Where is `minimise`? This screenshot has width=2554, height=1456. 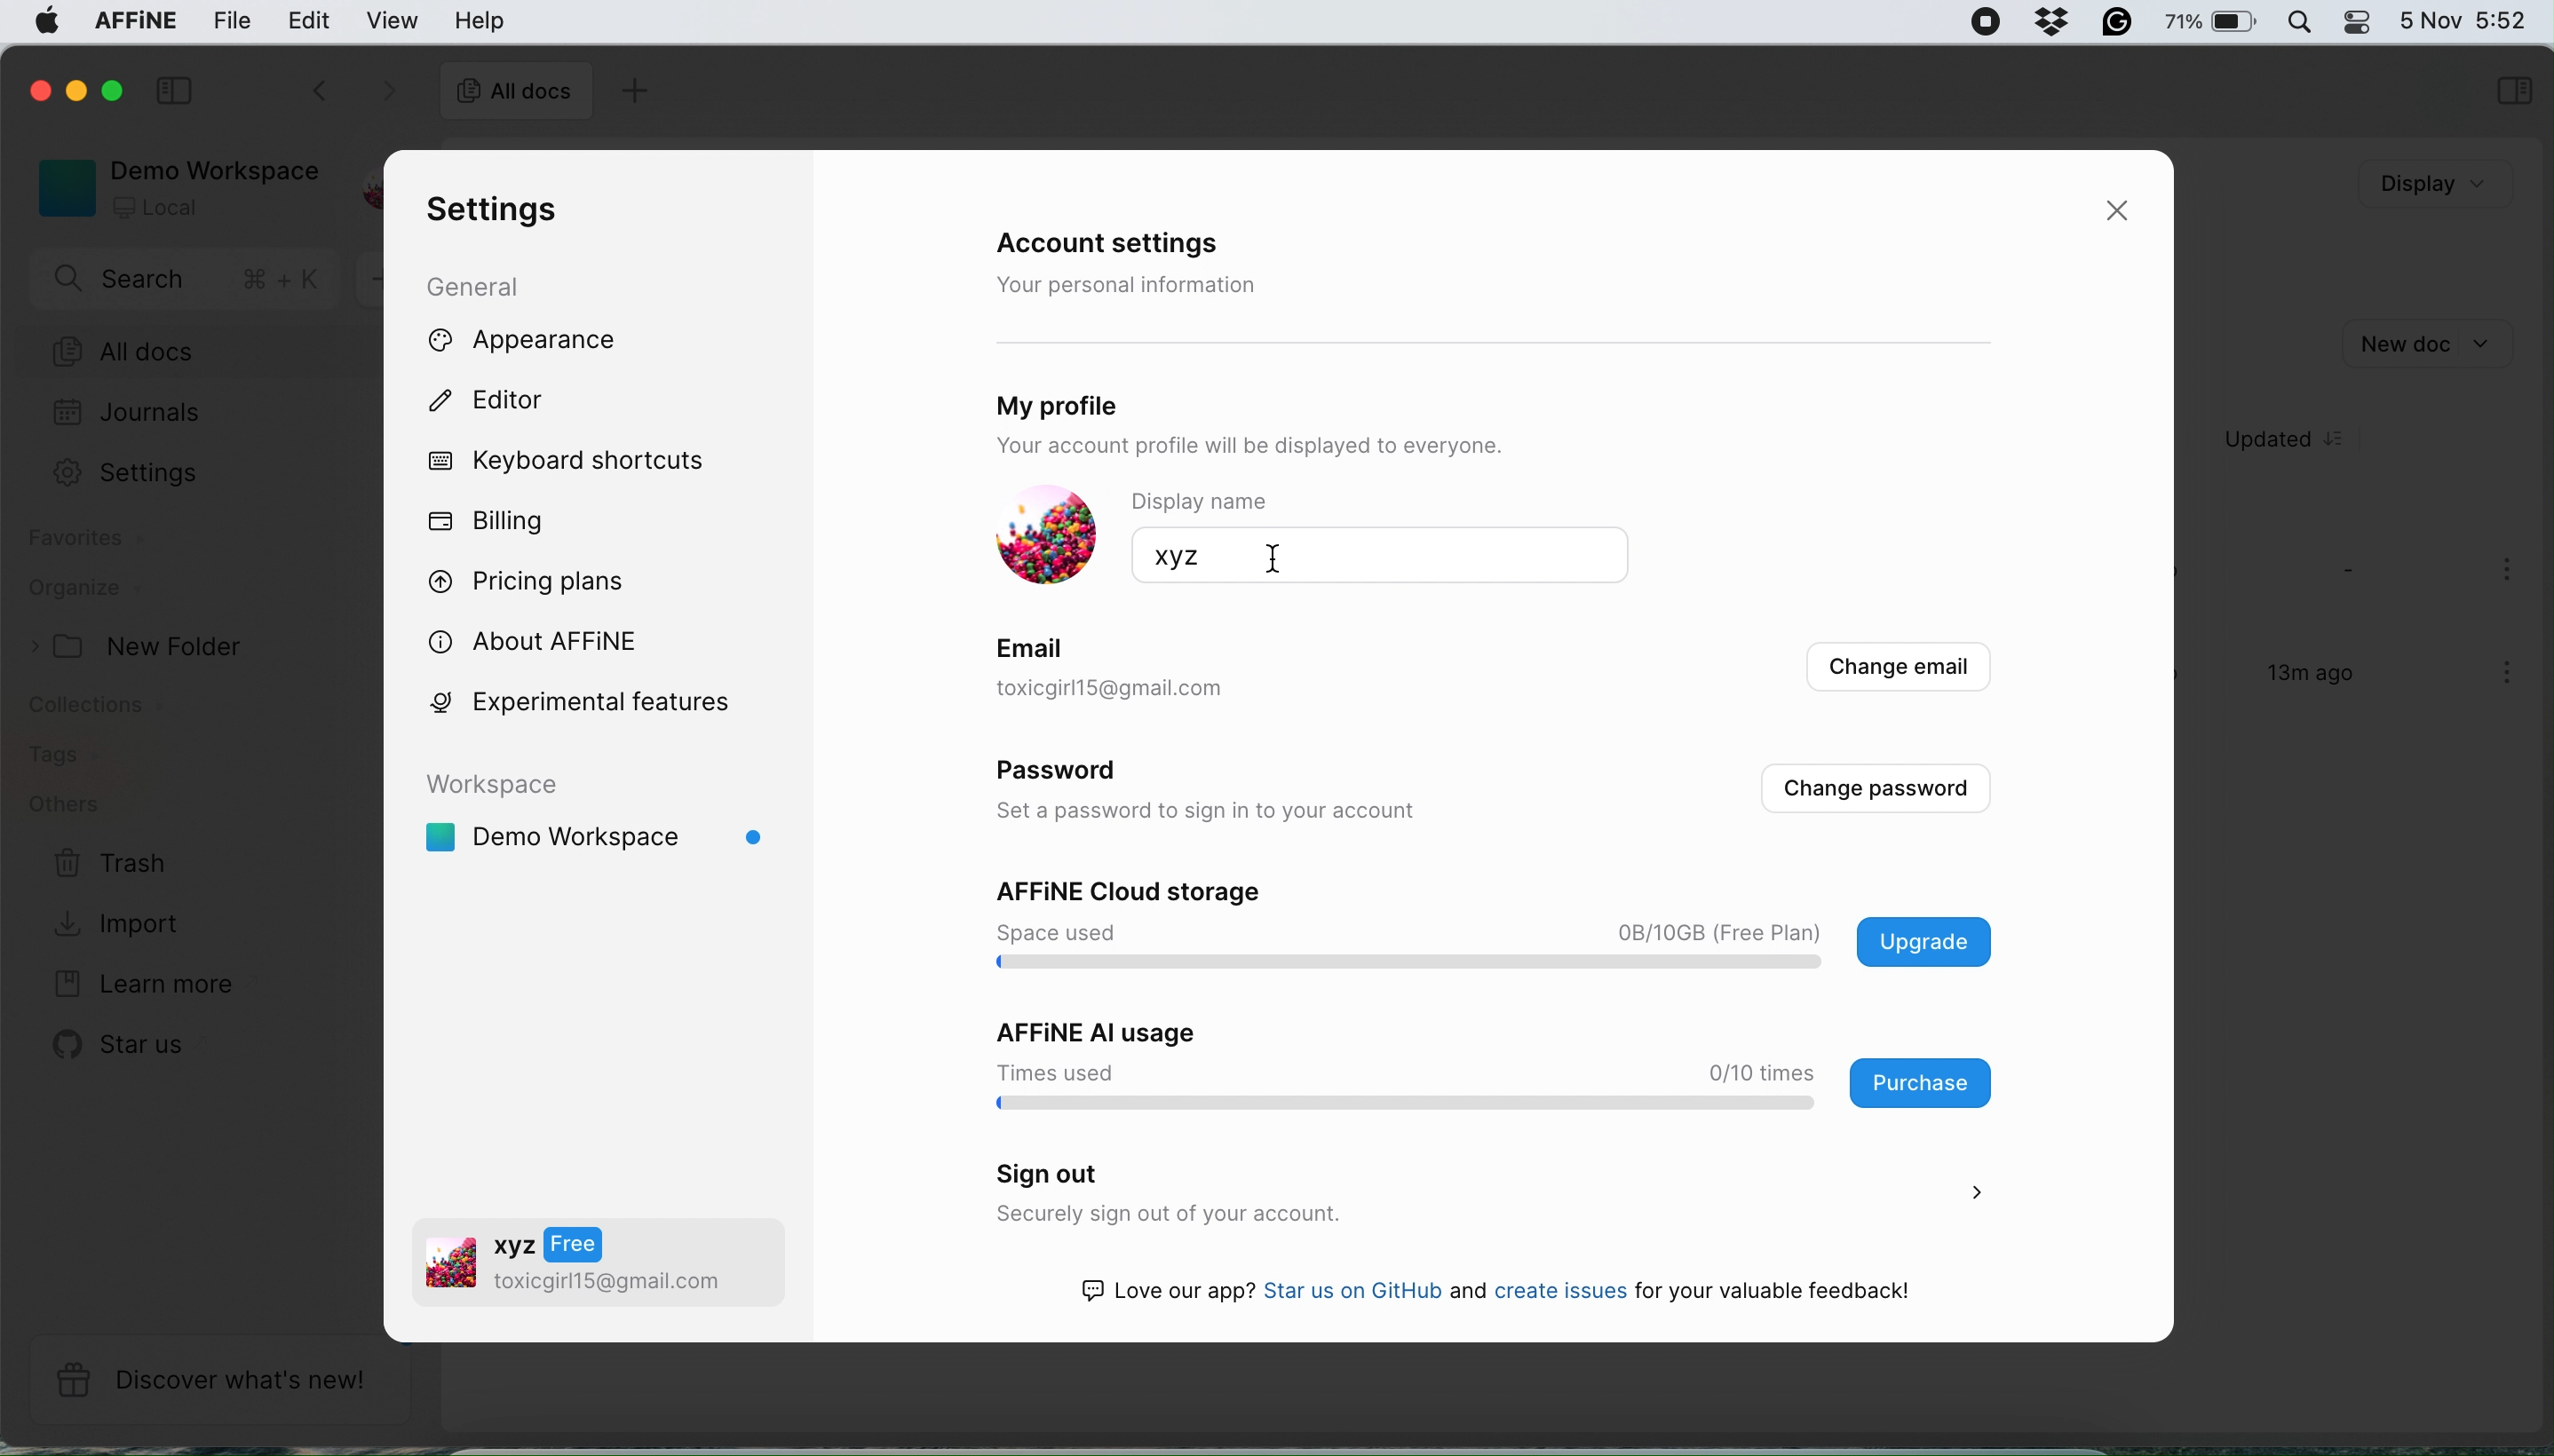 minimise is located at coordinates (80, 94).